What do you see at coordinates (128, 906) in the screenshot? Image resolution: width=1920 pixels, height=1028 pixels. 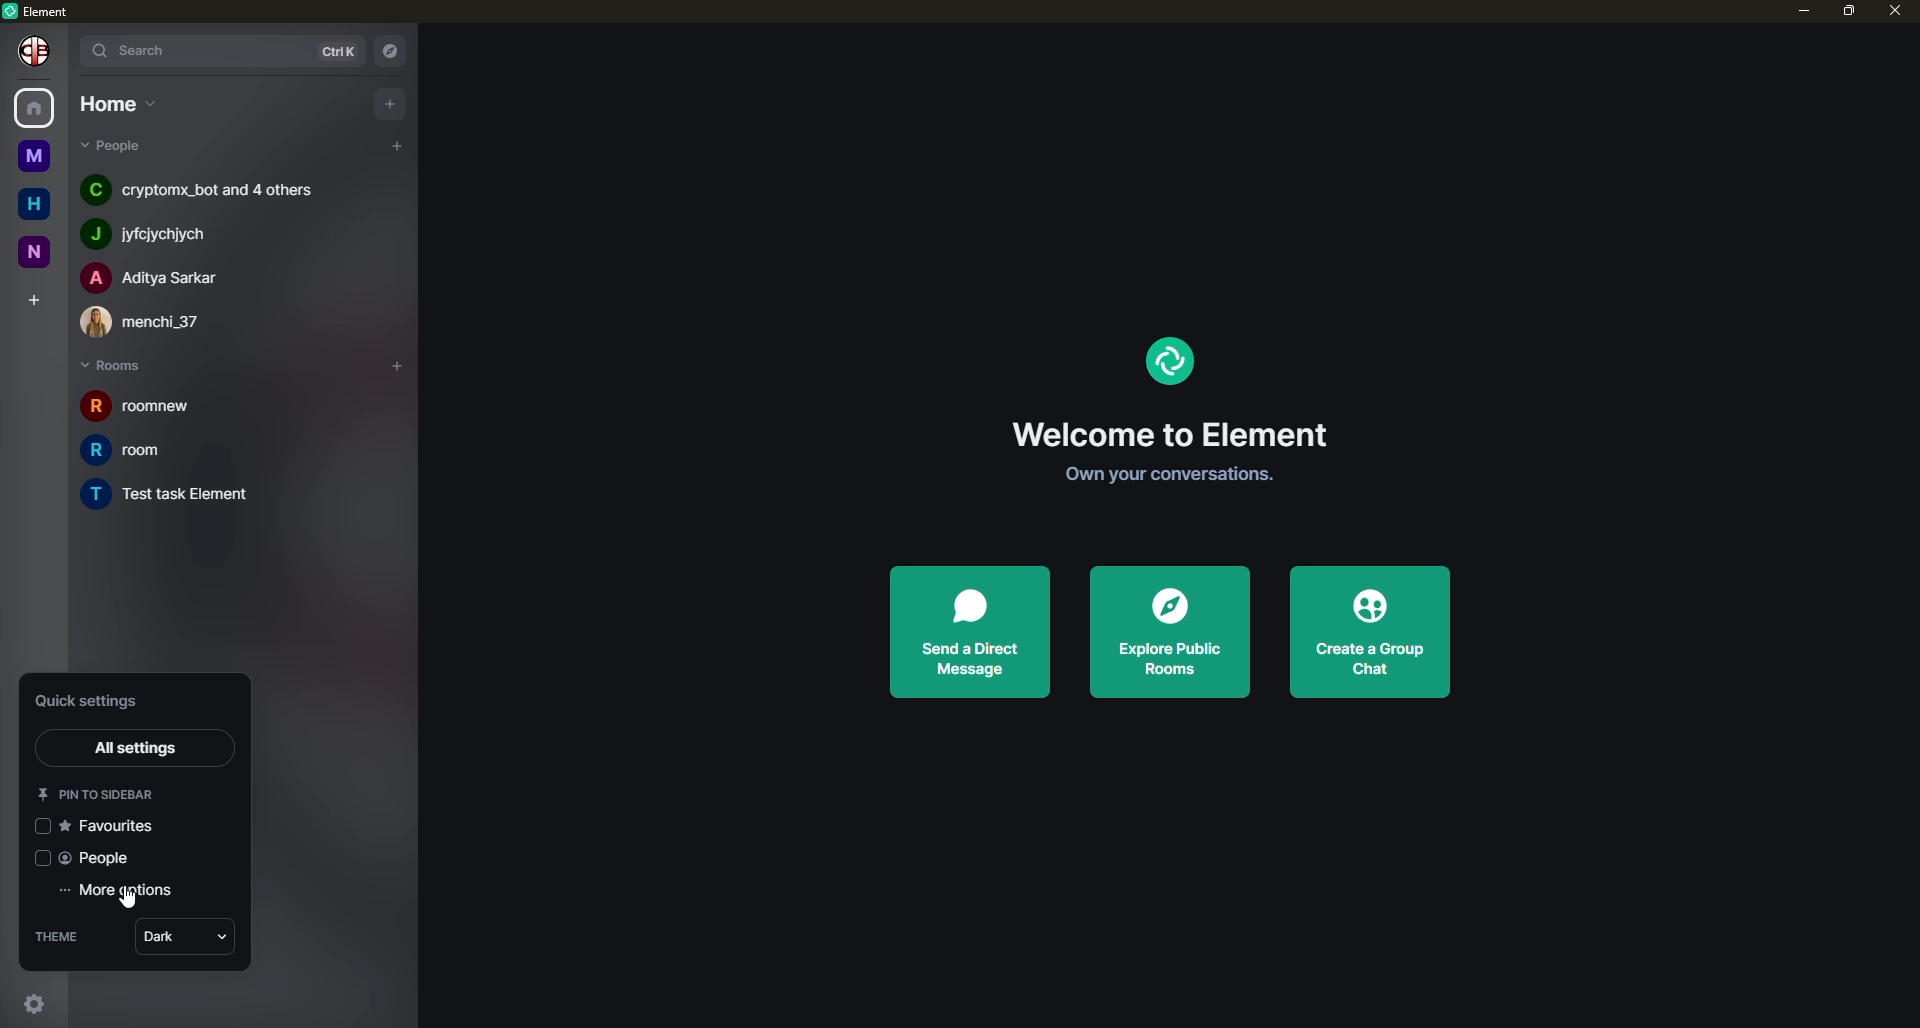 I see `cursor` at bounding box center [128, 906].